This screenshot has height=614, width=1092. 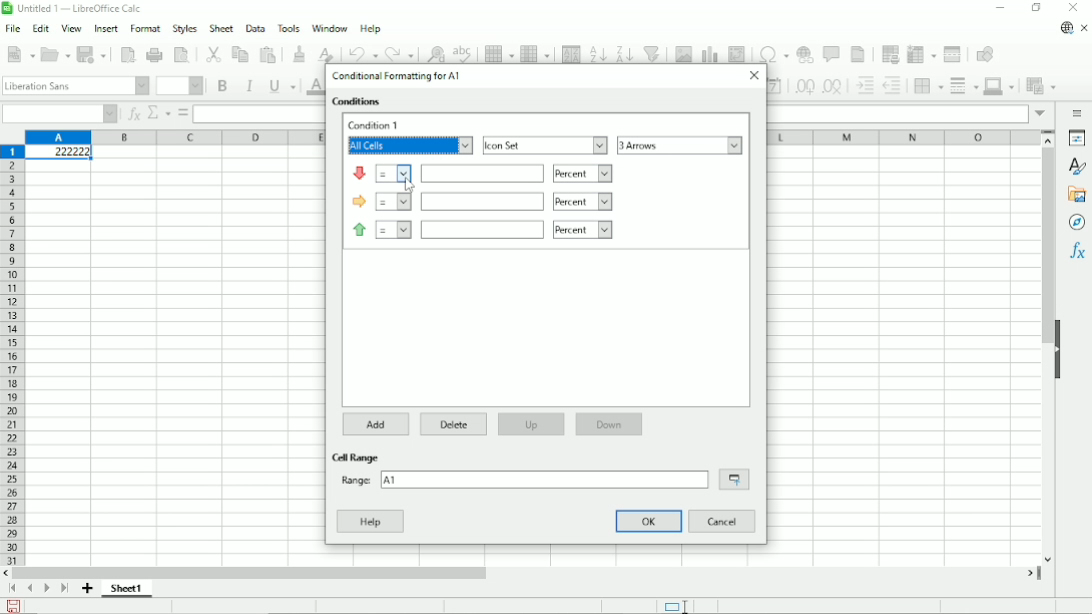 What do you see at coordinates (571, 51) in the screenshot?
I see `Sort` at bounding box center [571, 51].